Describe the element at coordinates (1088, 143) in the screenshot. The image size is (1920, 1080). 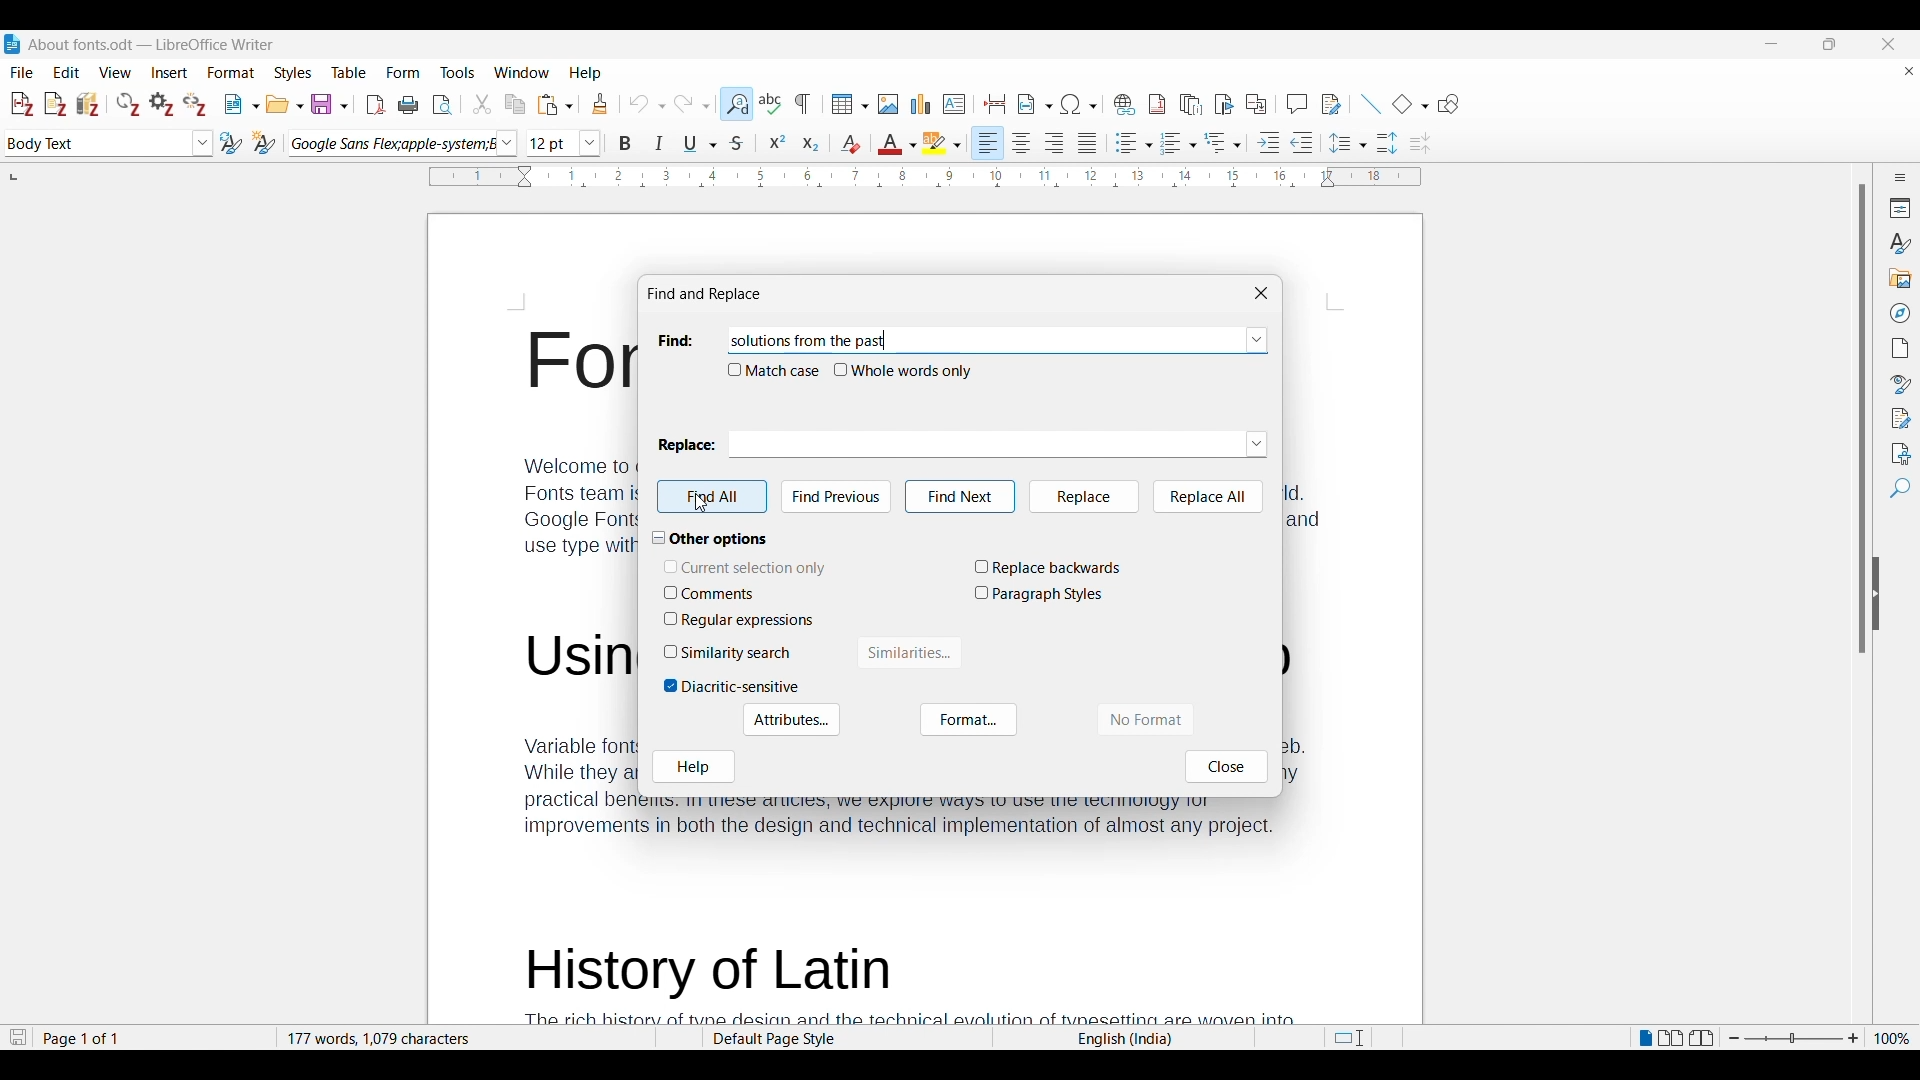
I see `Align justified` at that location.